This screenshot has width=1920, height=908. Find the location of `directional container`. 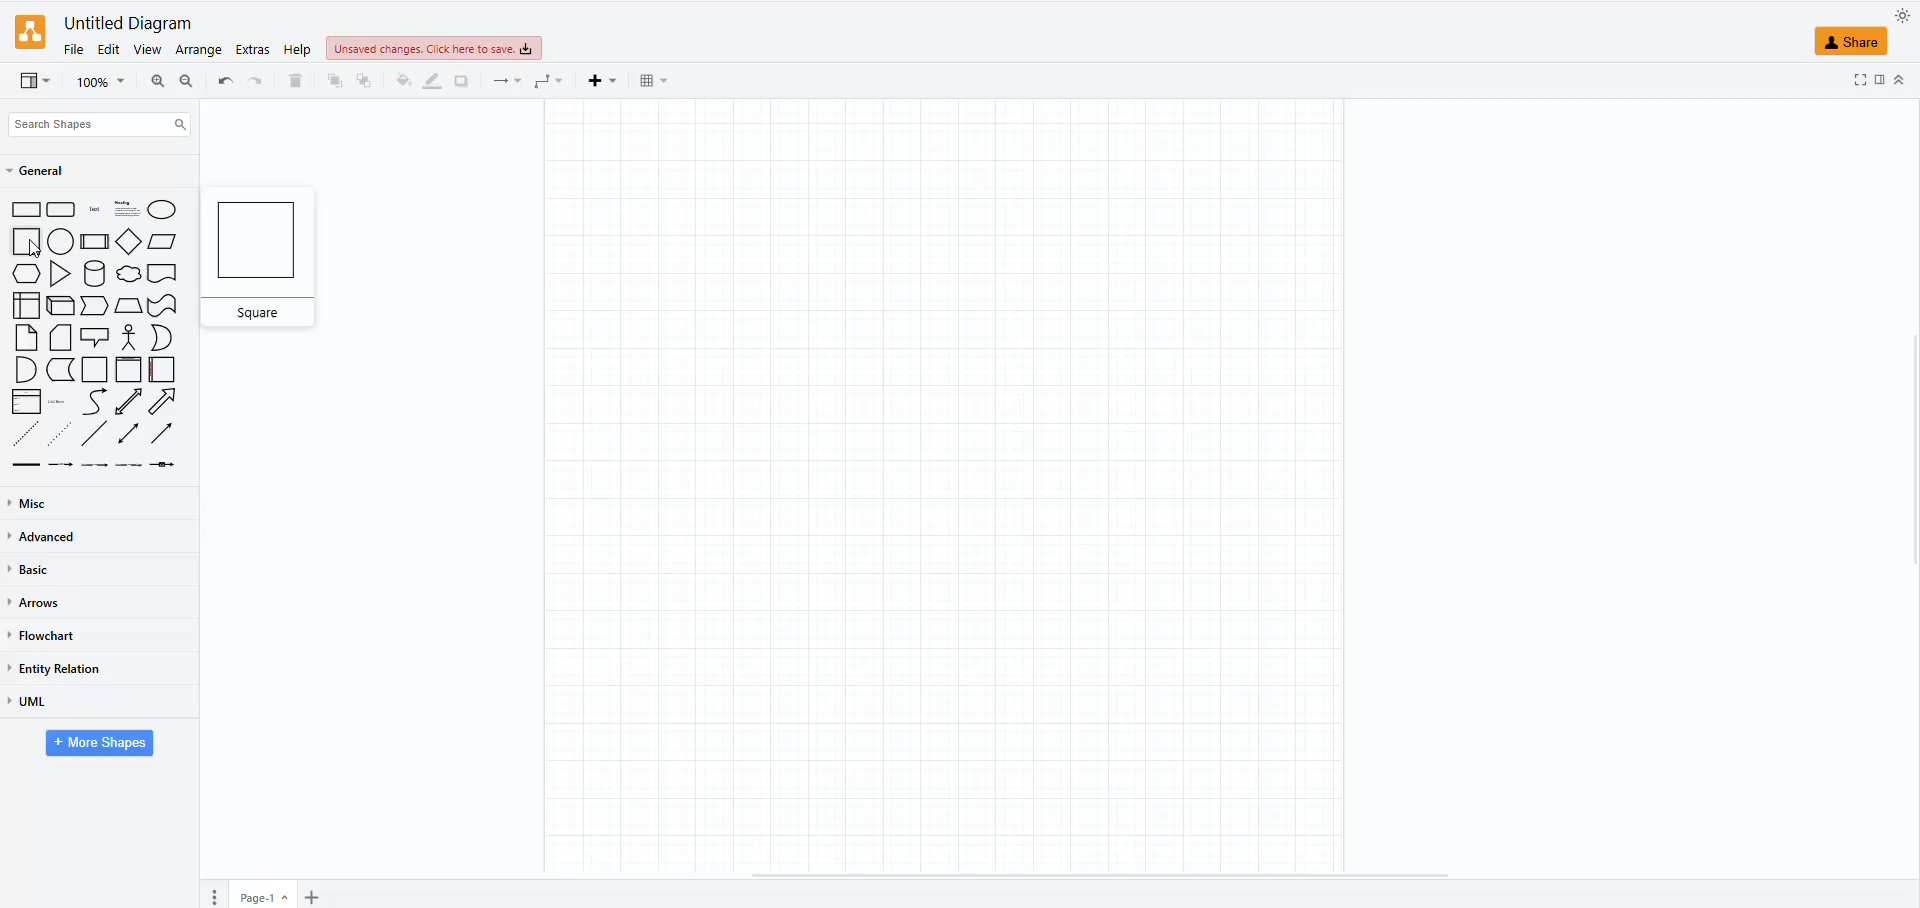

directional container is located at coordinates (167, 437).